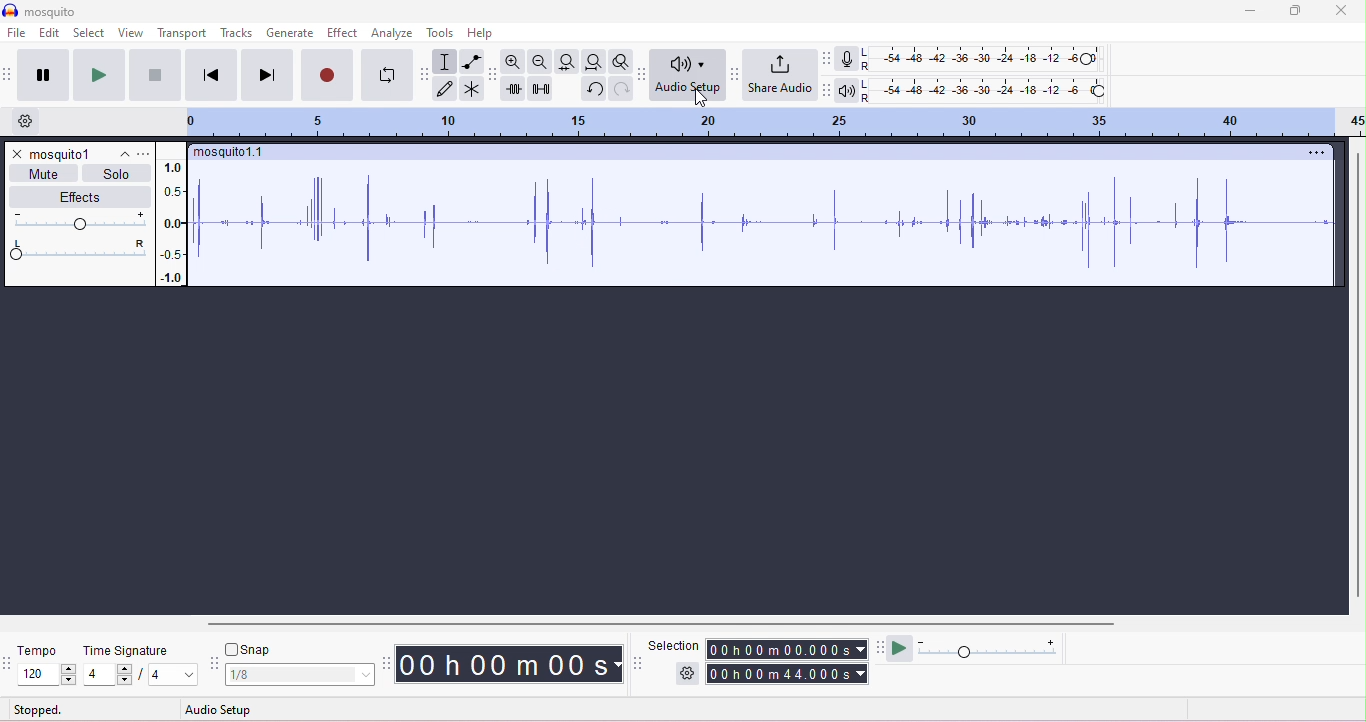  What do you see at coordinates (237, 32) in the screenshot?
I see `tracks` at bounding box center [237, 32].